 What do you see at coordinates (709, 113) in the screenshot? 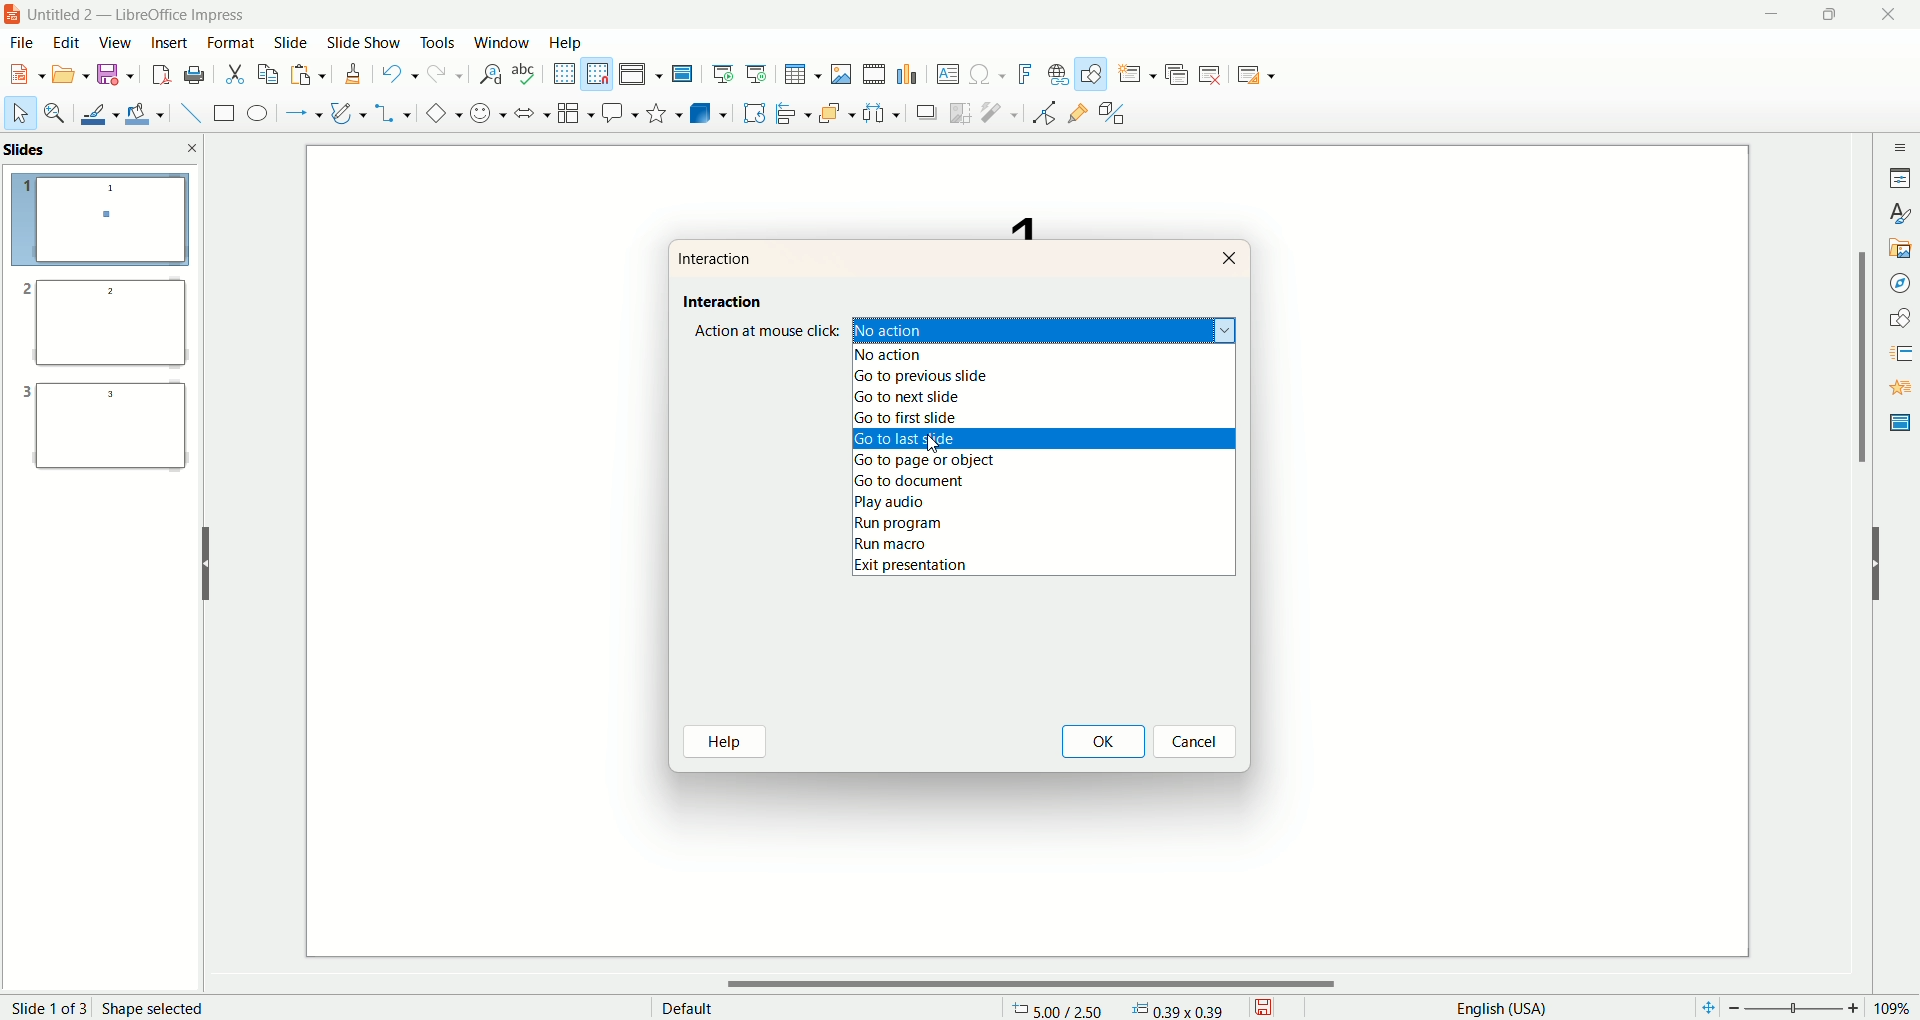
I see `3D objects` at bounding box center [709, 113].